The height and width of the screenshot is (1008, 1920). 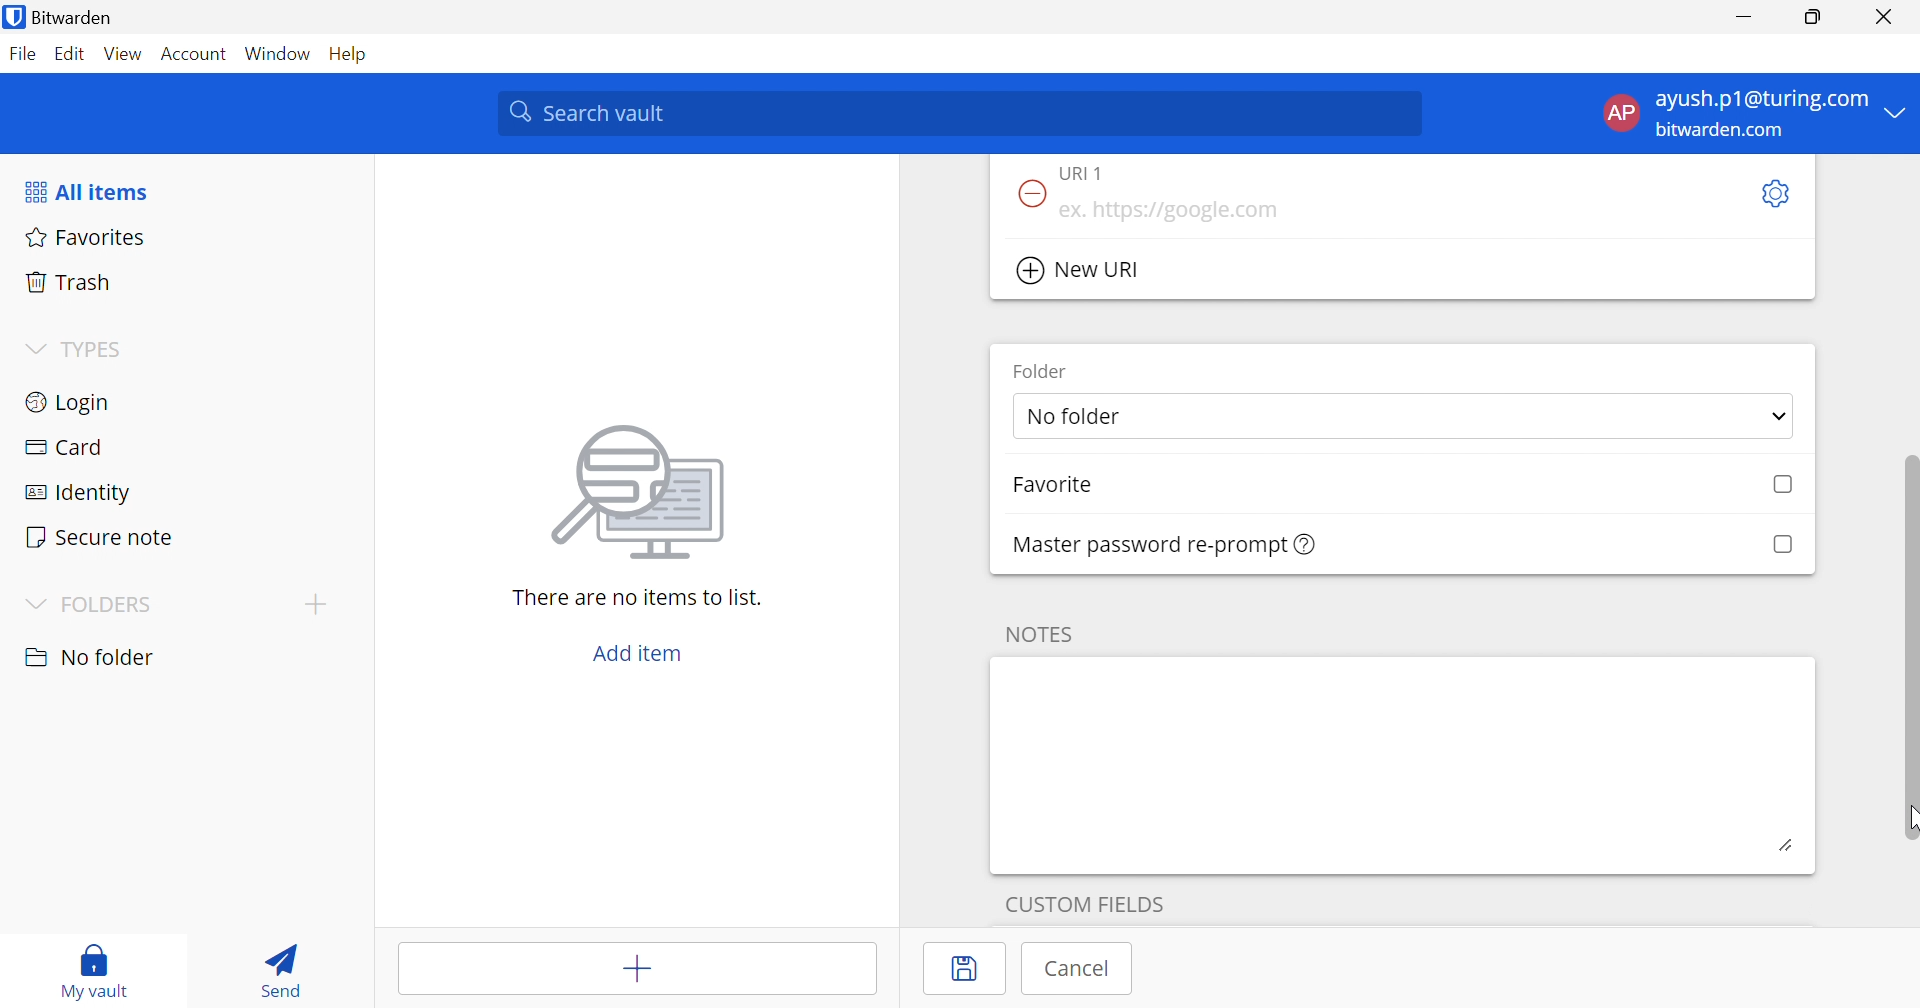 I want to click on Identity, so click(x=81, y=494).